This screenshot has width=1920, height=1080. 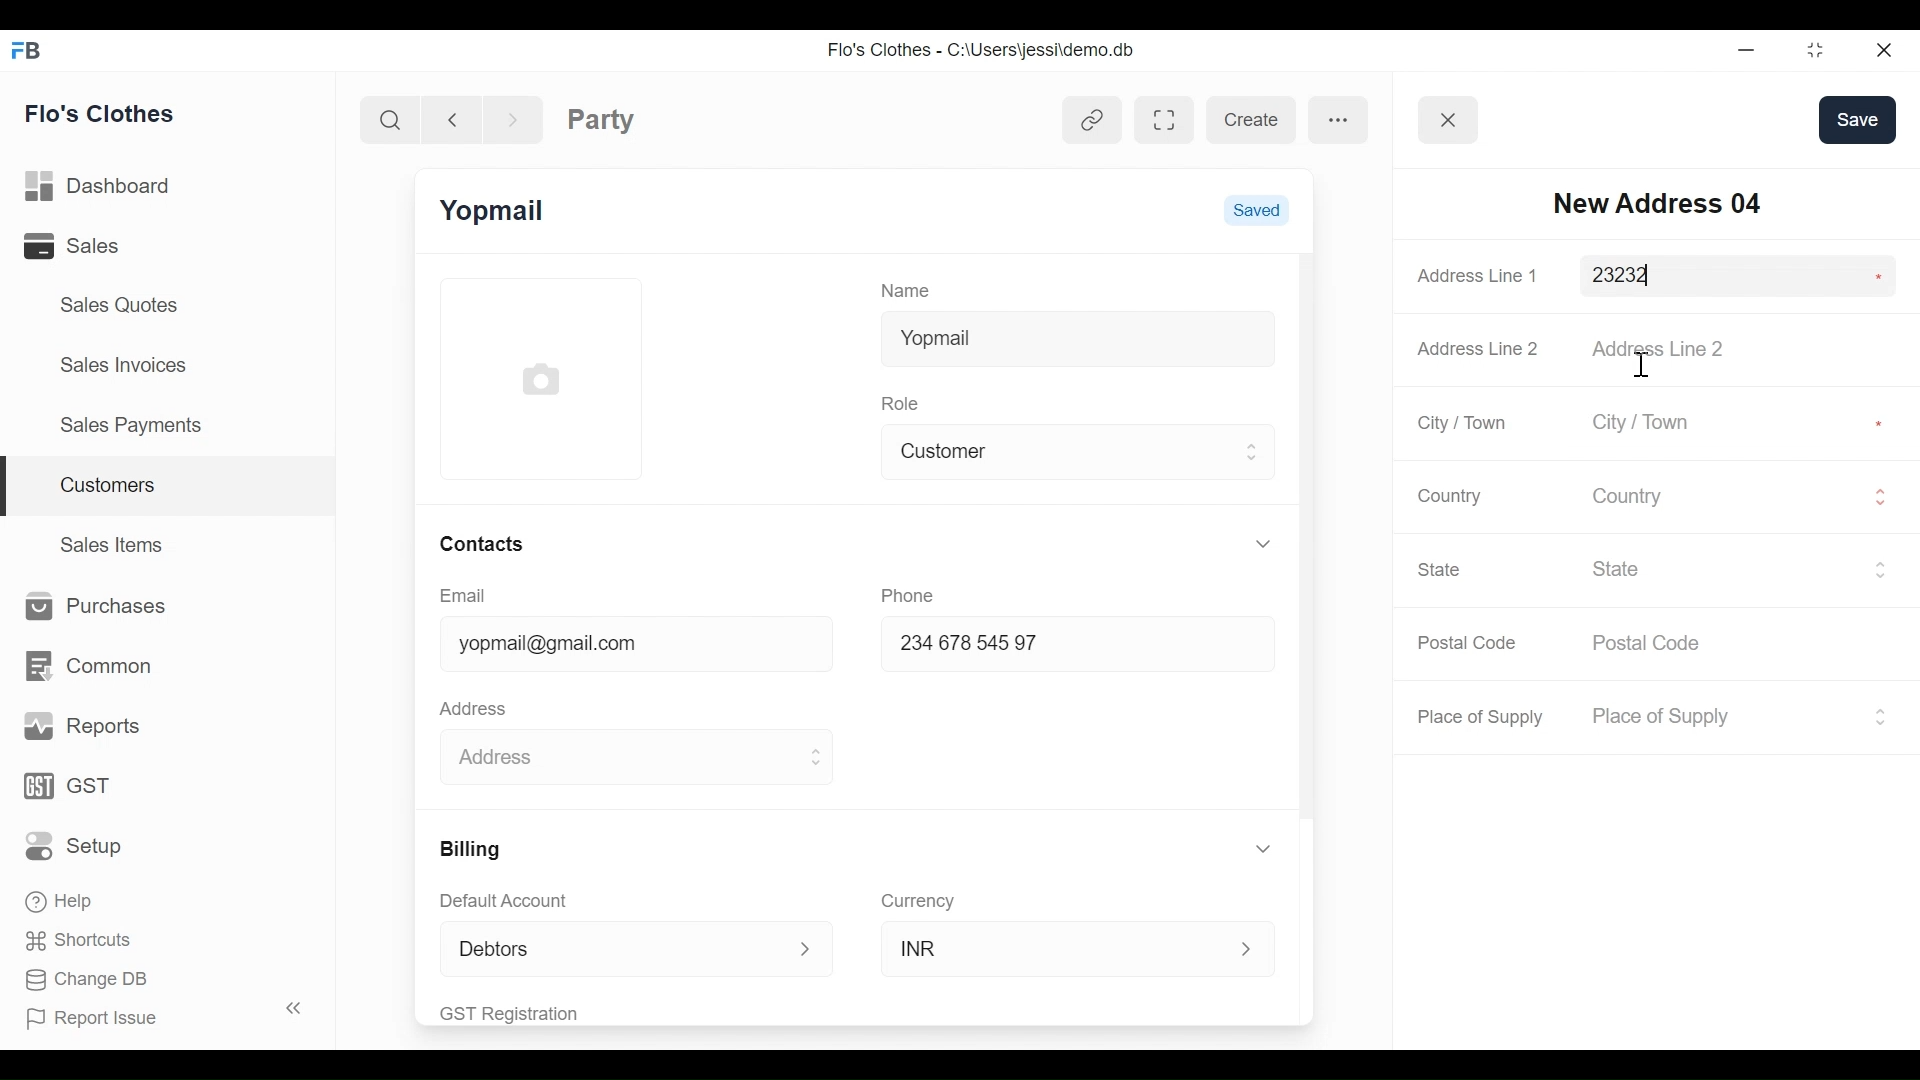 I want to click on Search, so click(x=394, y=119).